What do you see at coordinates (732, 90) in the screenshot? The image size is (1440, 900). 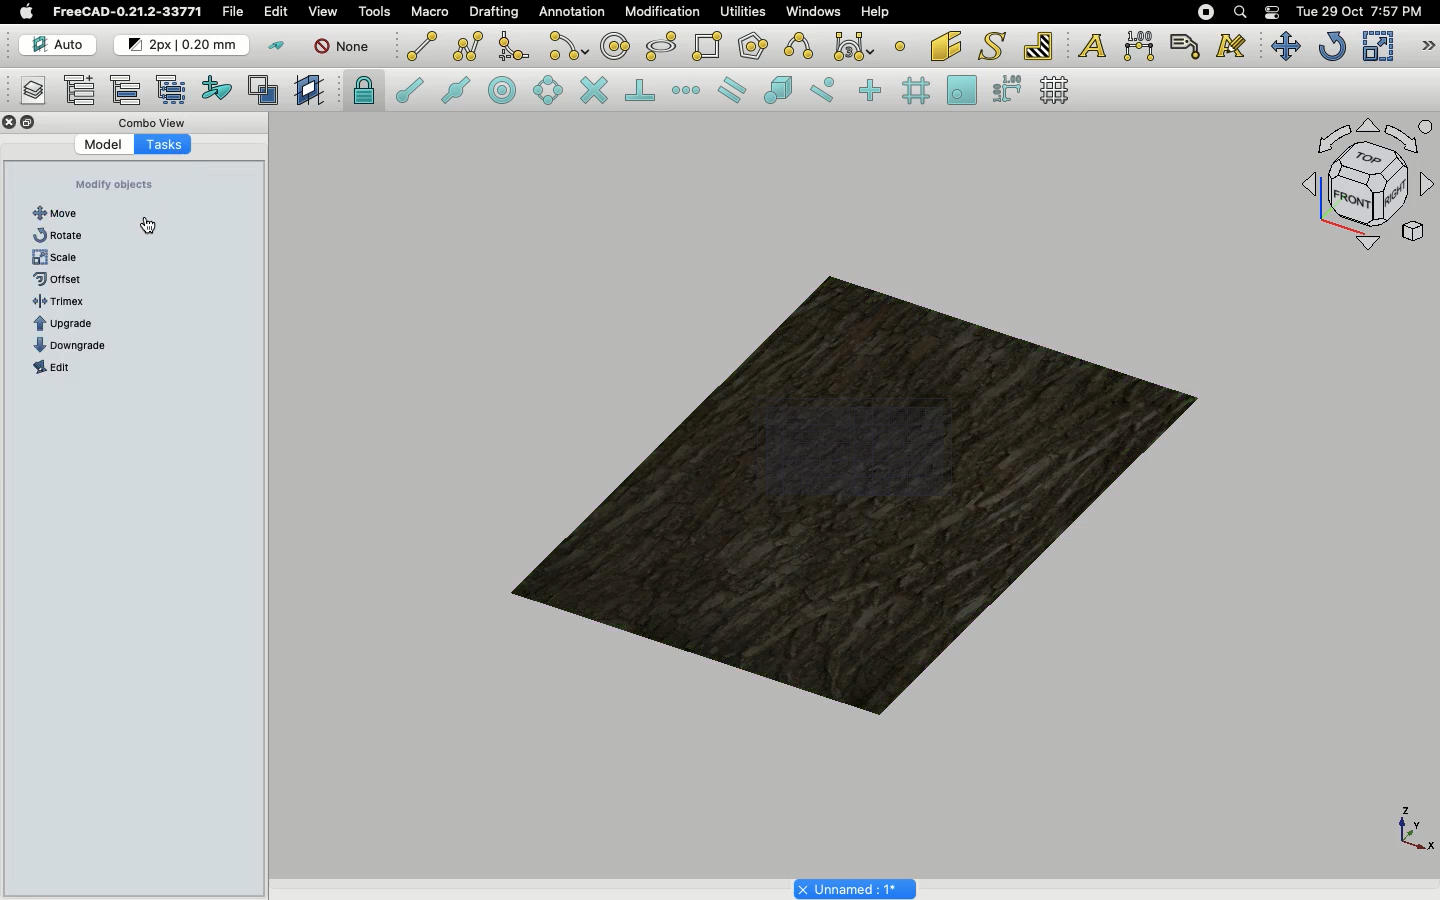 I see `Snap parallel` at bounding box center [732, 90].